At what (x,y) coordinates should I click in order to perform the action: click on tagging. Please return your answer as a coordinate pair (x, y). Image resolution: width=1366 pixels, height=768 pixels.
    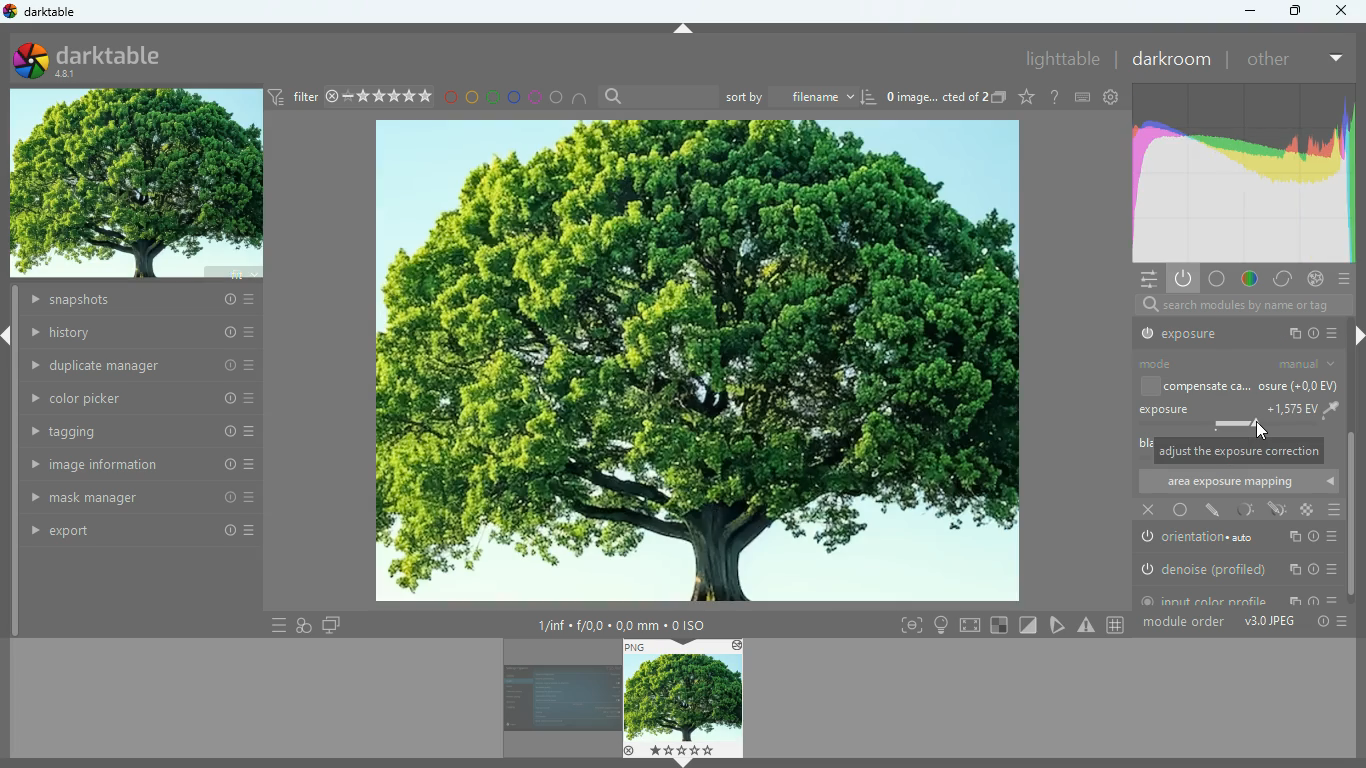
    Looking at the image, I should click on (131, 432).